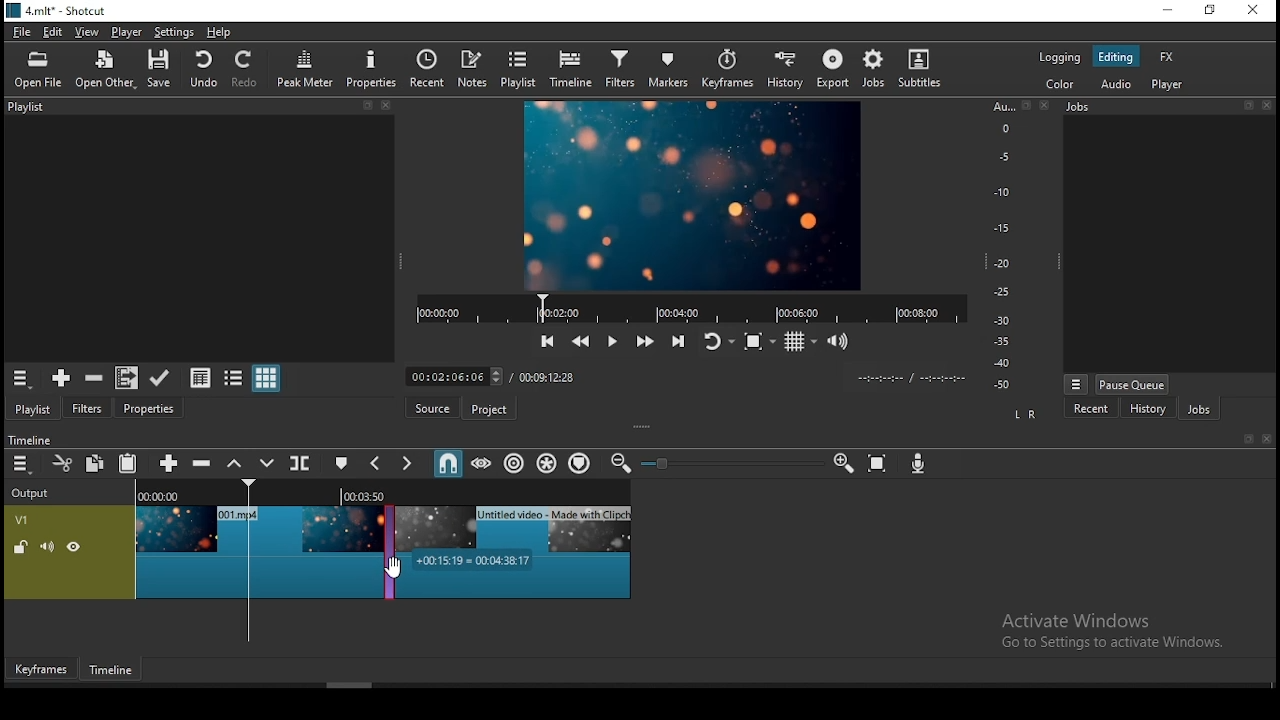 This screenshot has width=1280, height=720. I want to click on create/edit marker, so click(342, 462).